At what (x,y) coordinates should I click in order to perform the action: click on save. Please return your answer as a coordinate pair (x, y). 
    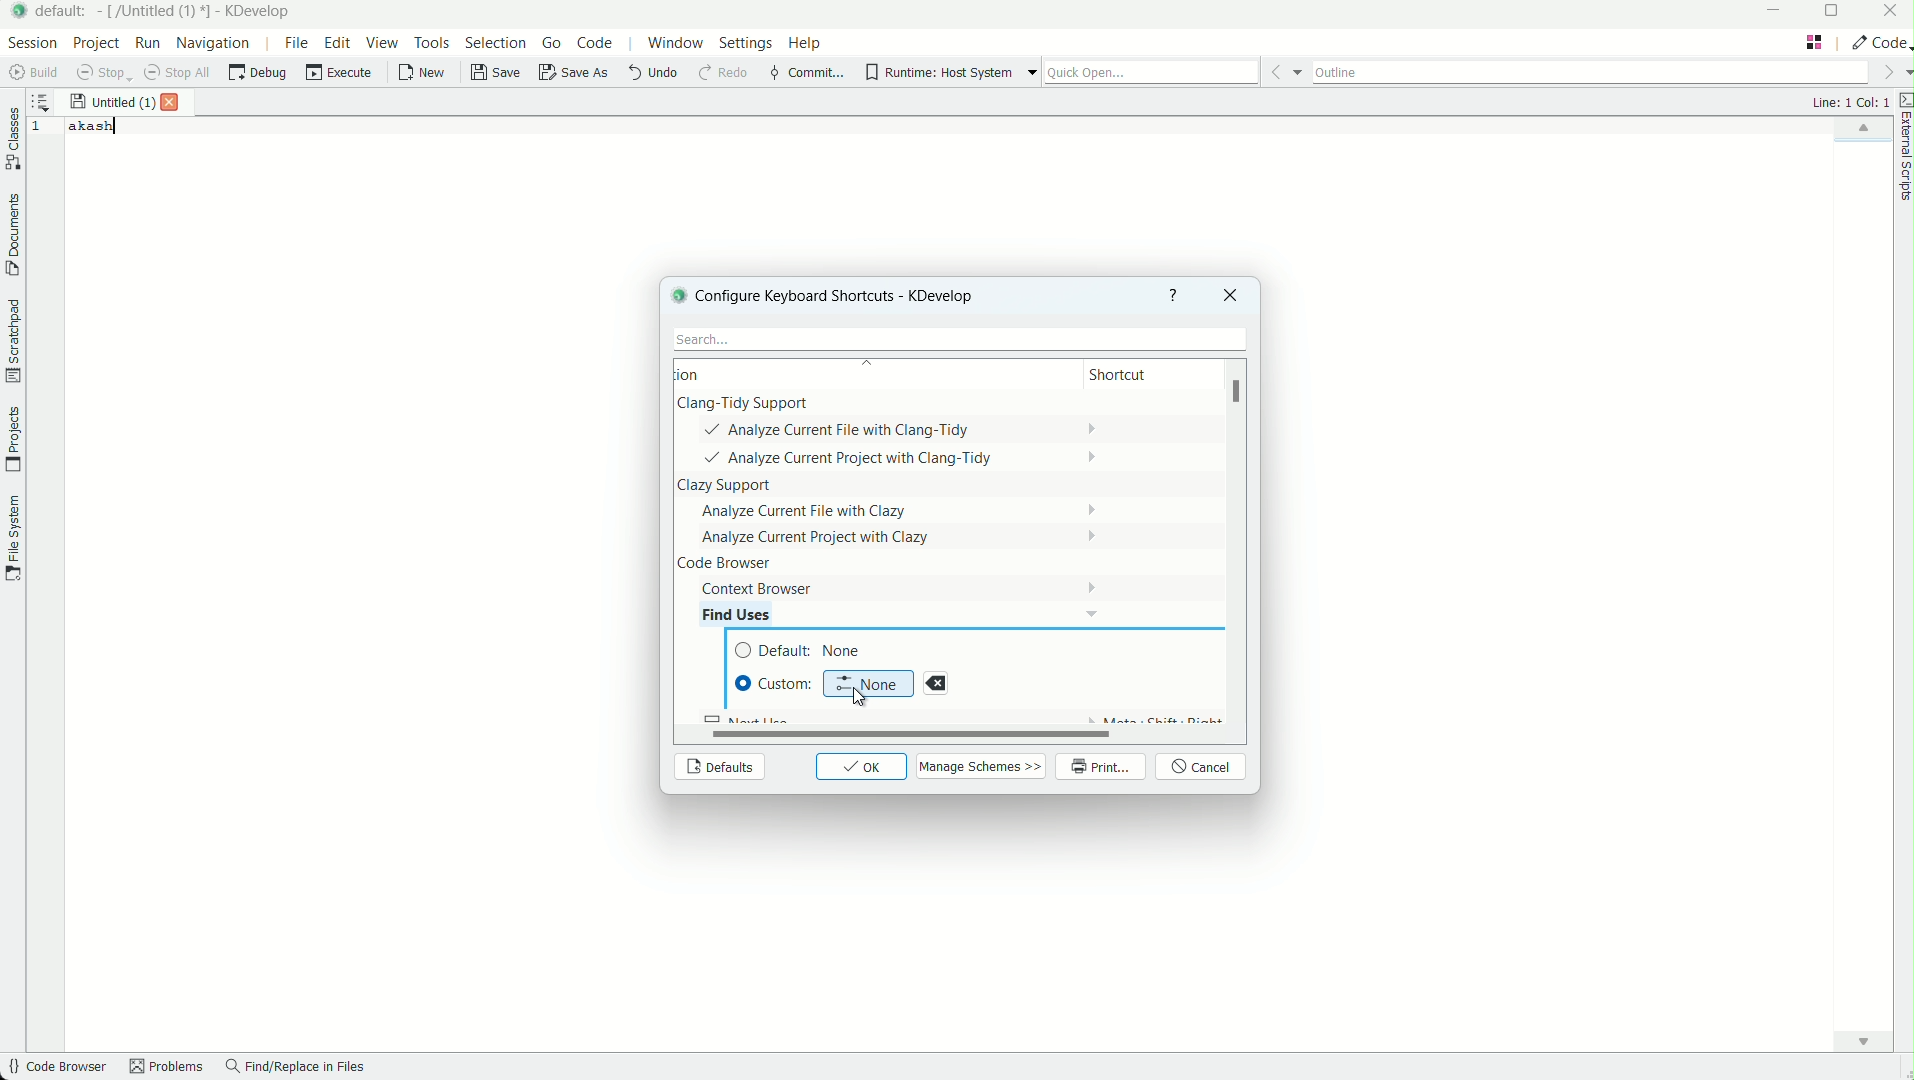
    Looking at the image, I should click on (497, 73).